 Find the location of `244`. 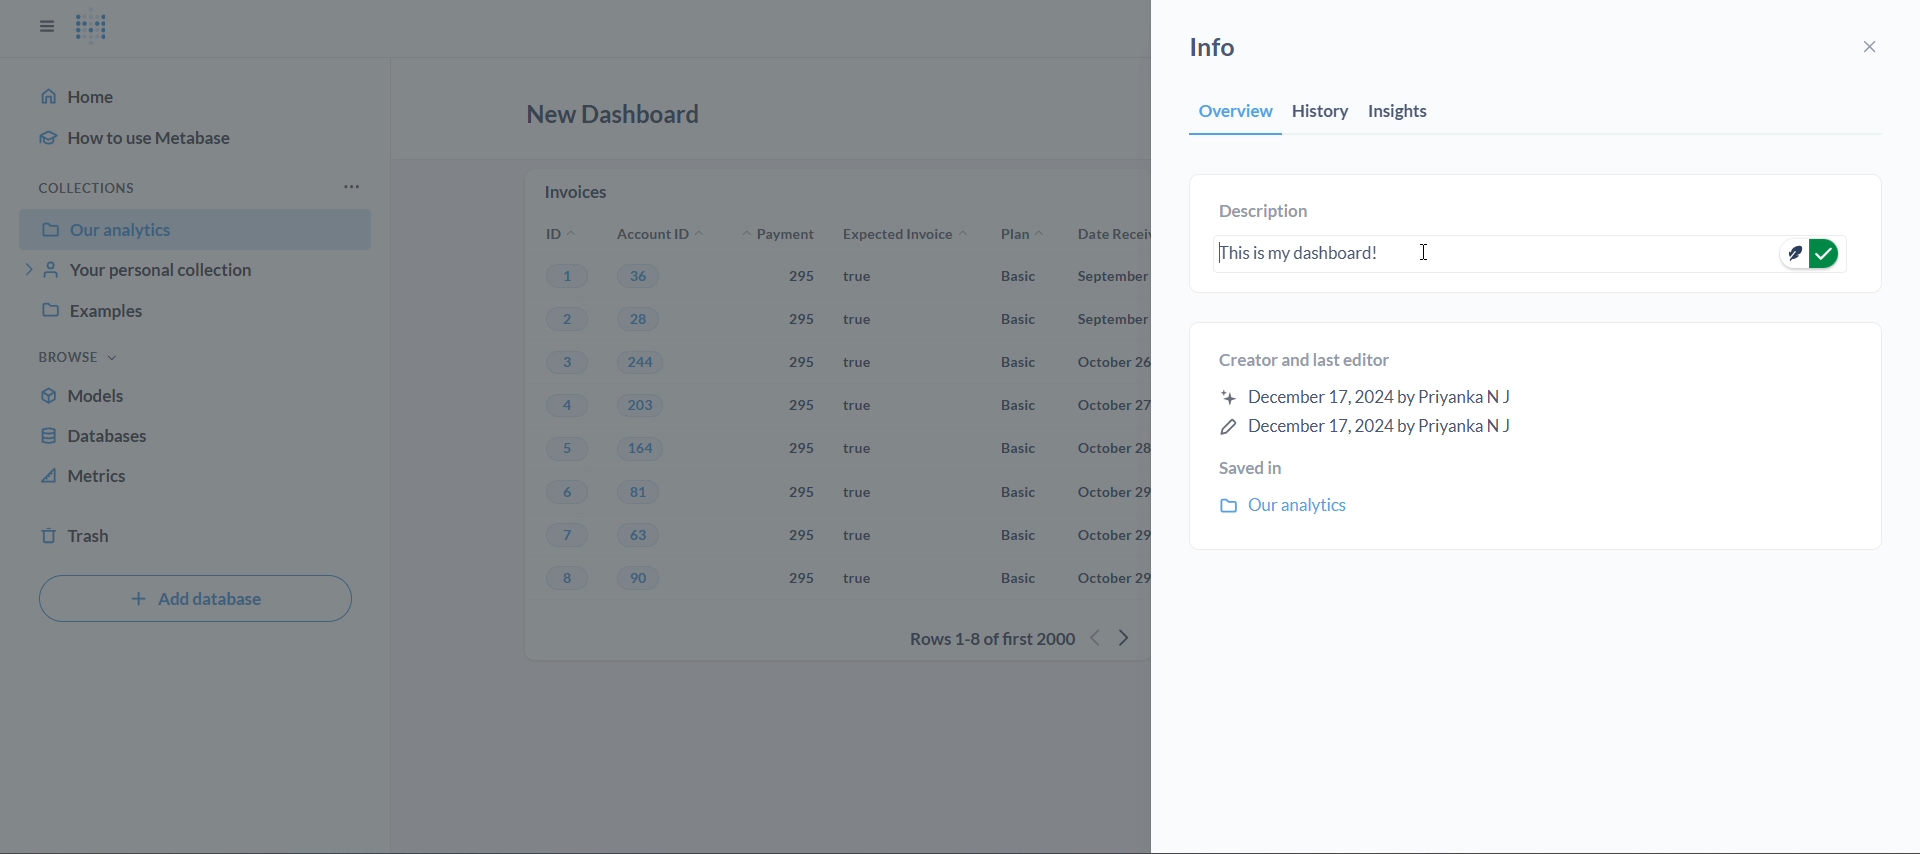

244 is located at coordinates (640, 363).